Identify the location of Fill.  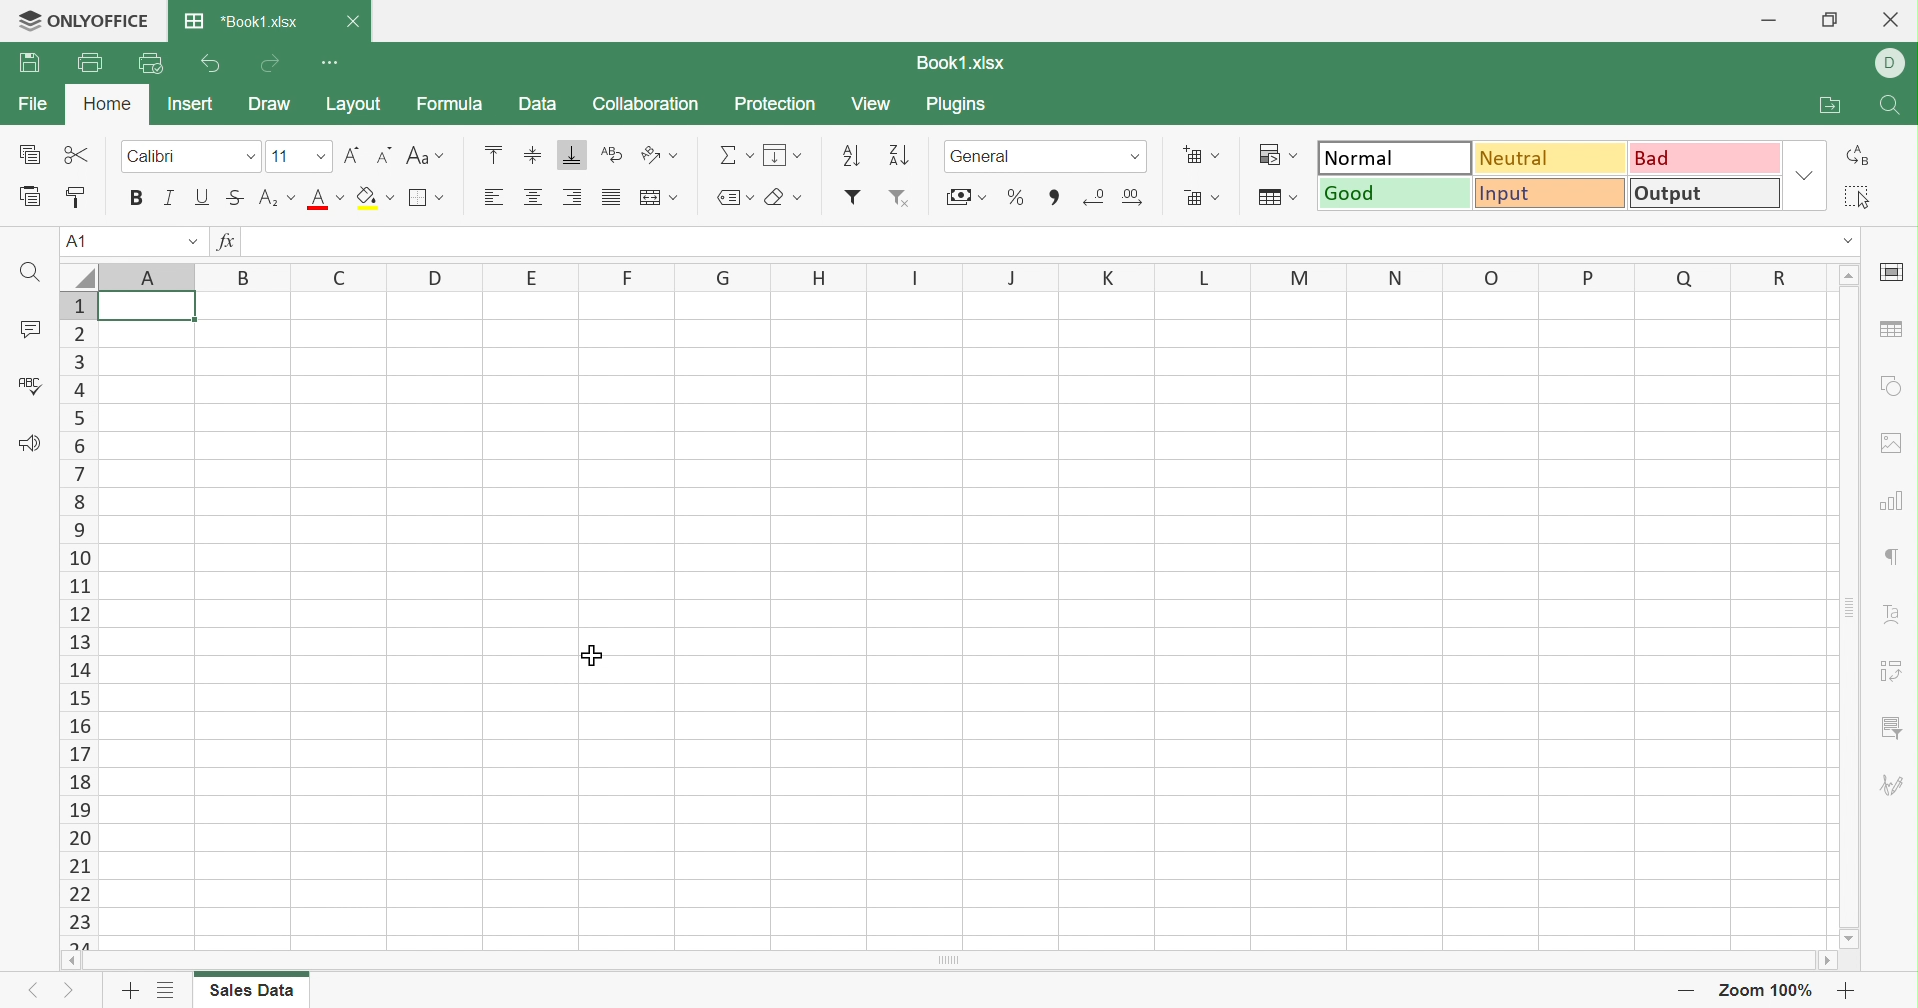
(785, 153).